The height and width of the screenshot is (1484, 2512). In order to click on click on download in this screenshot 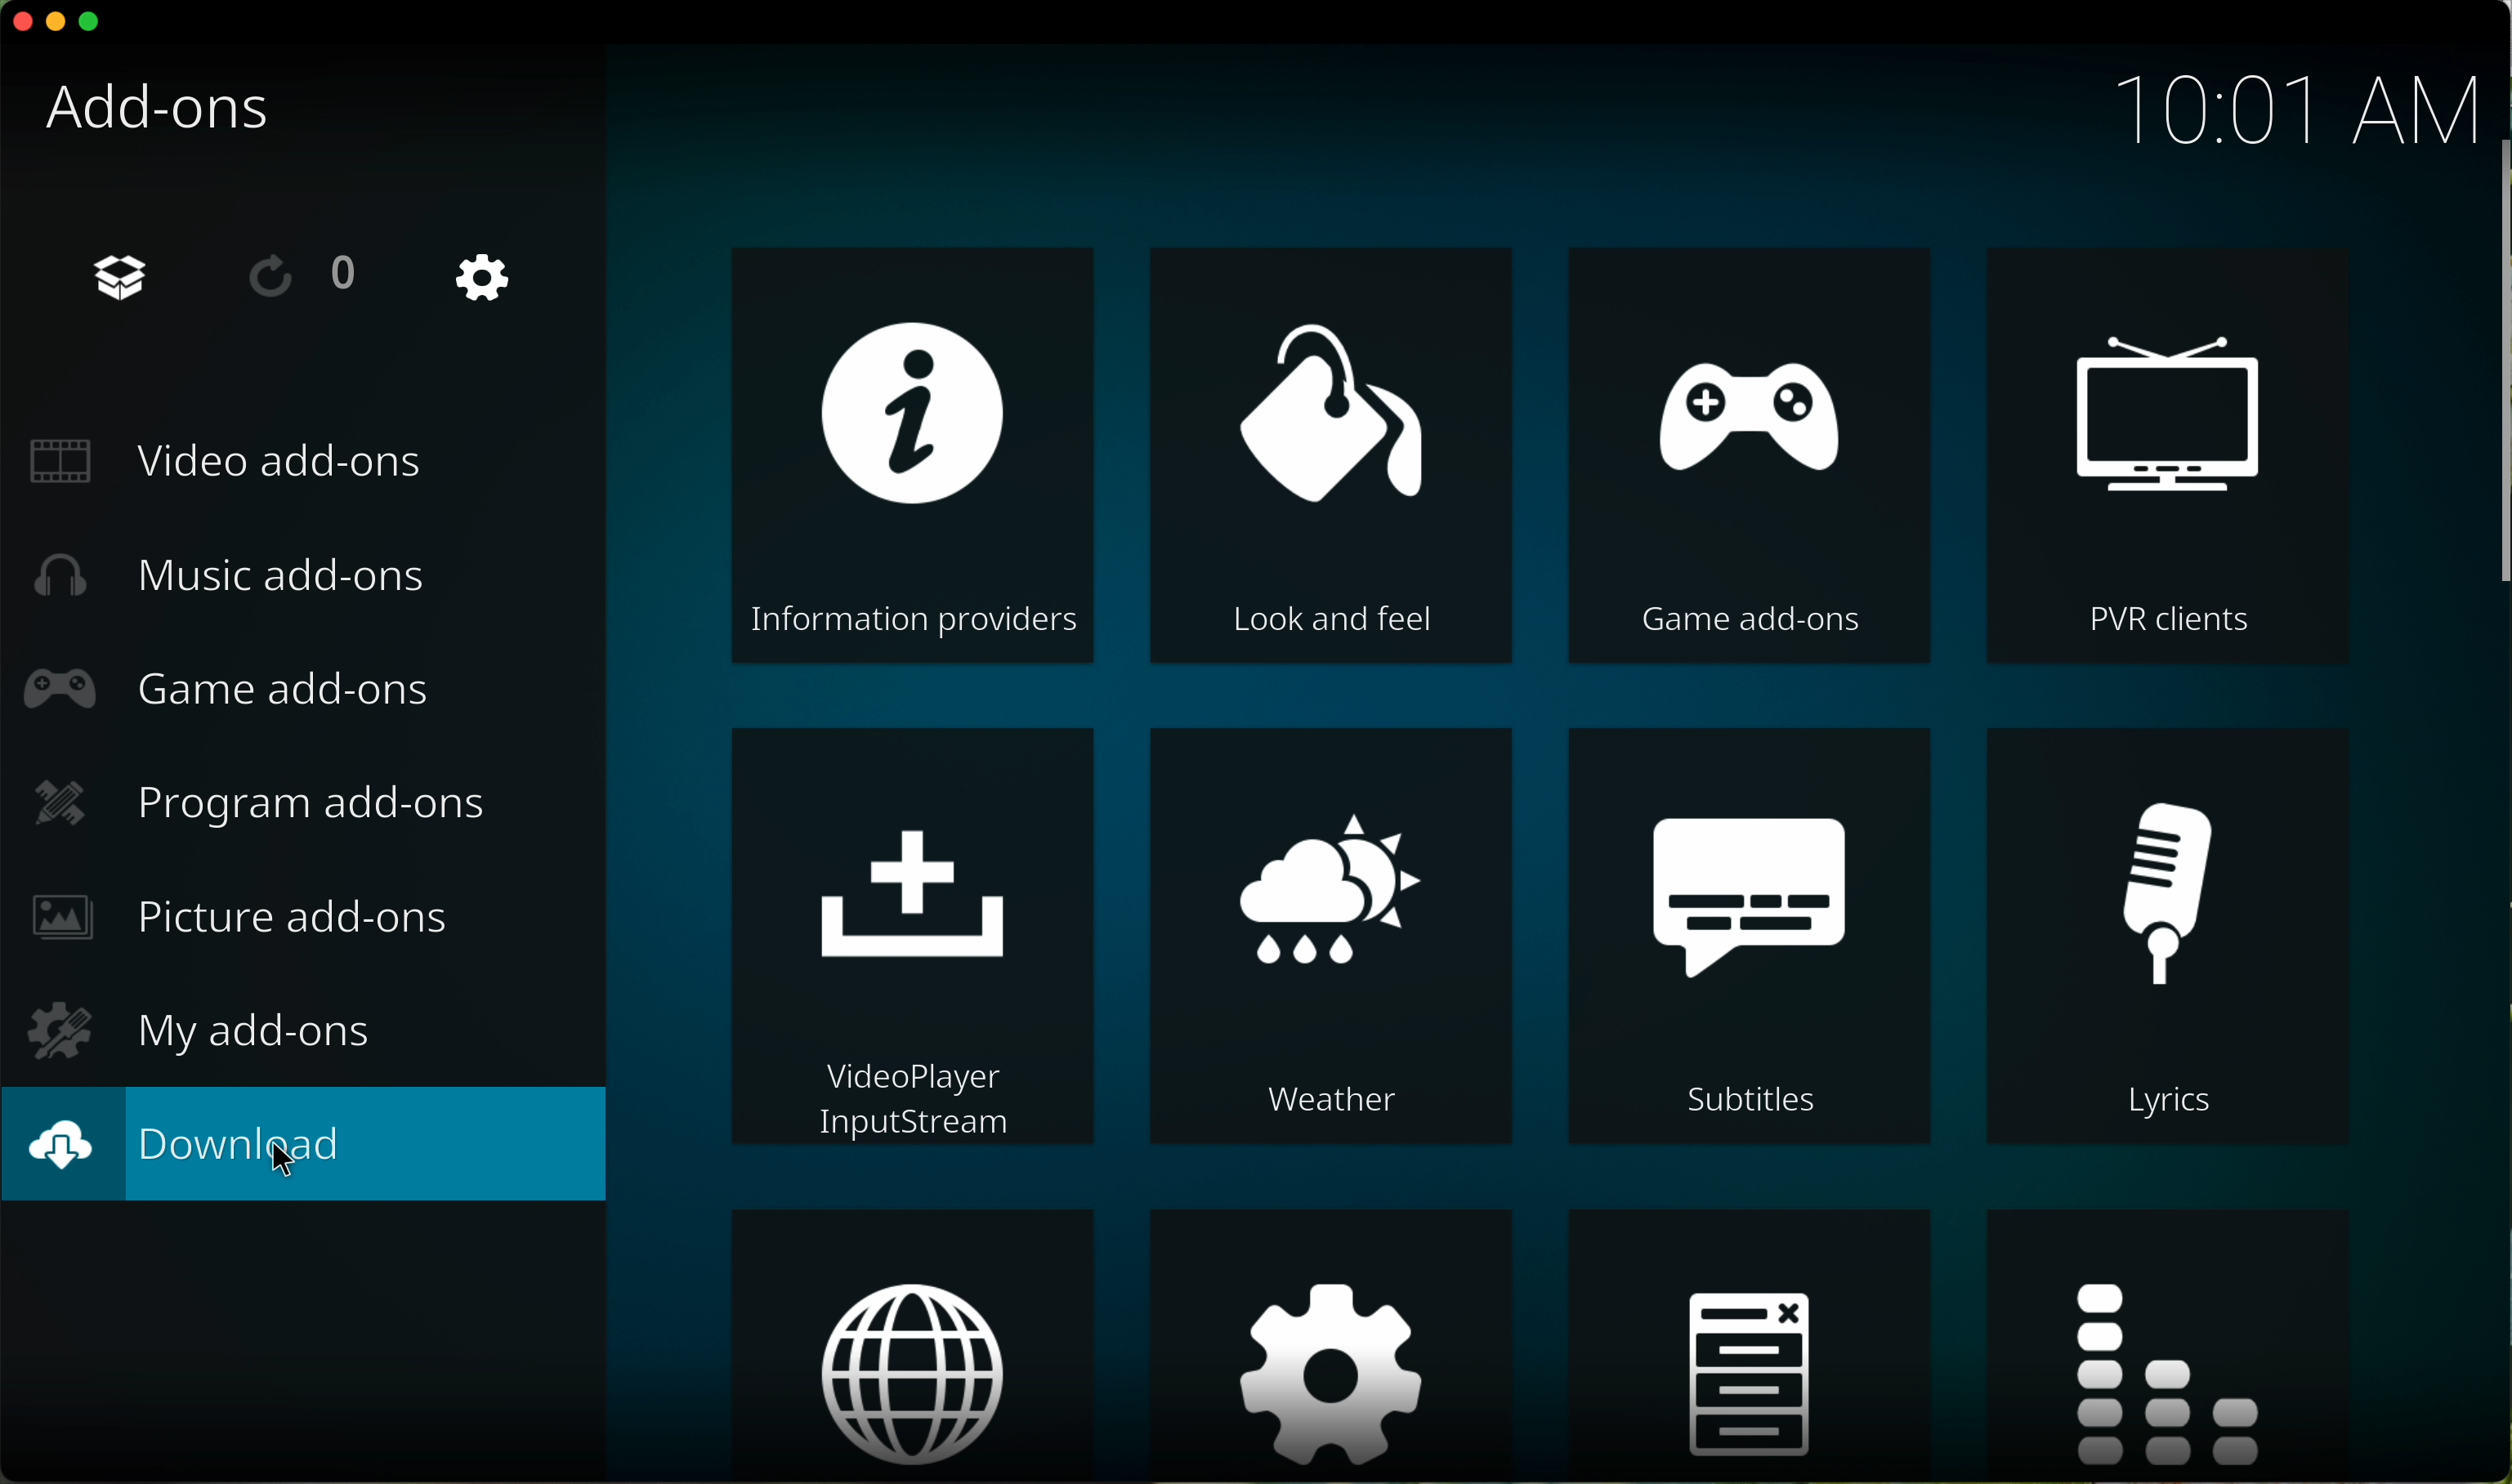, I will do `click(308, 1145)`.